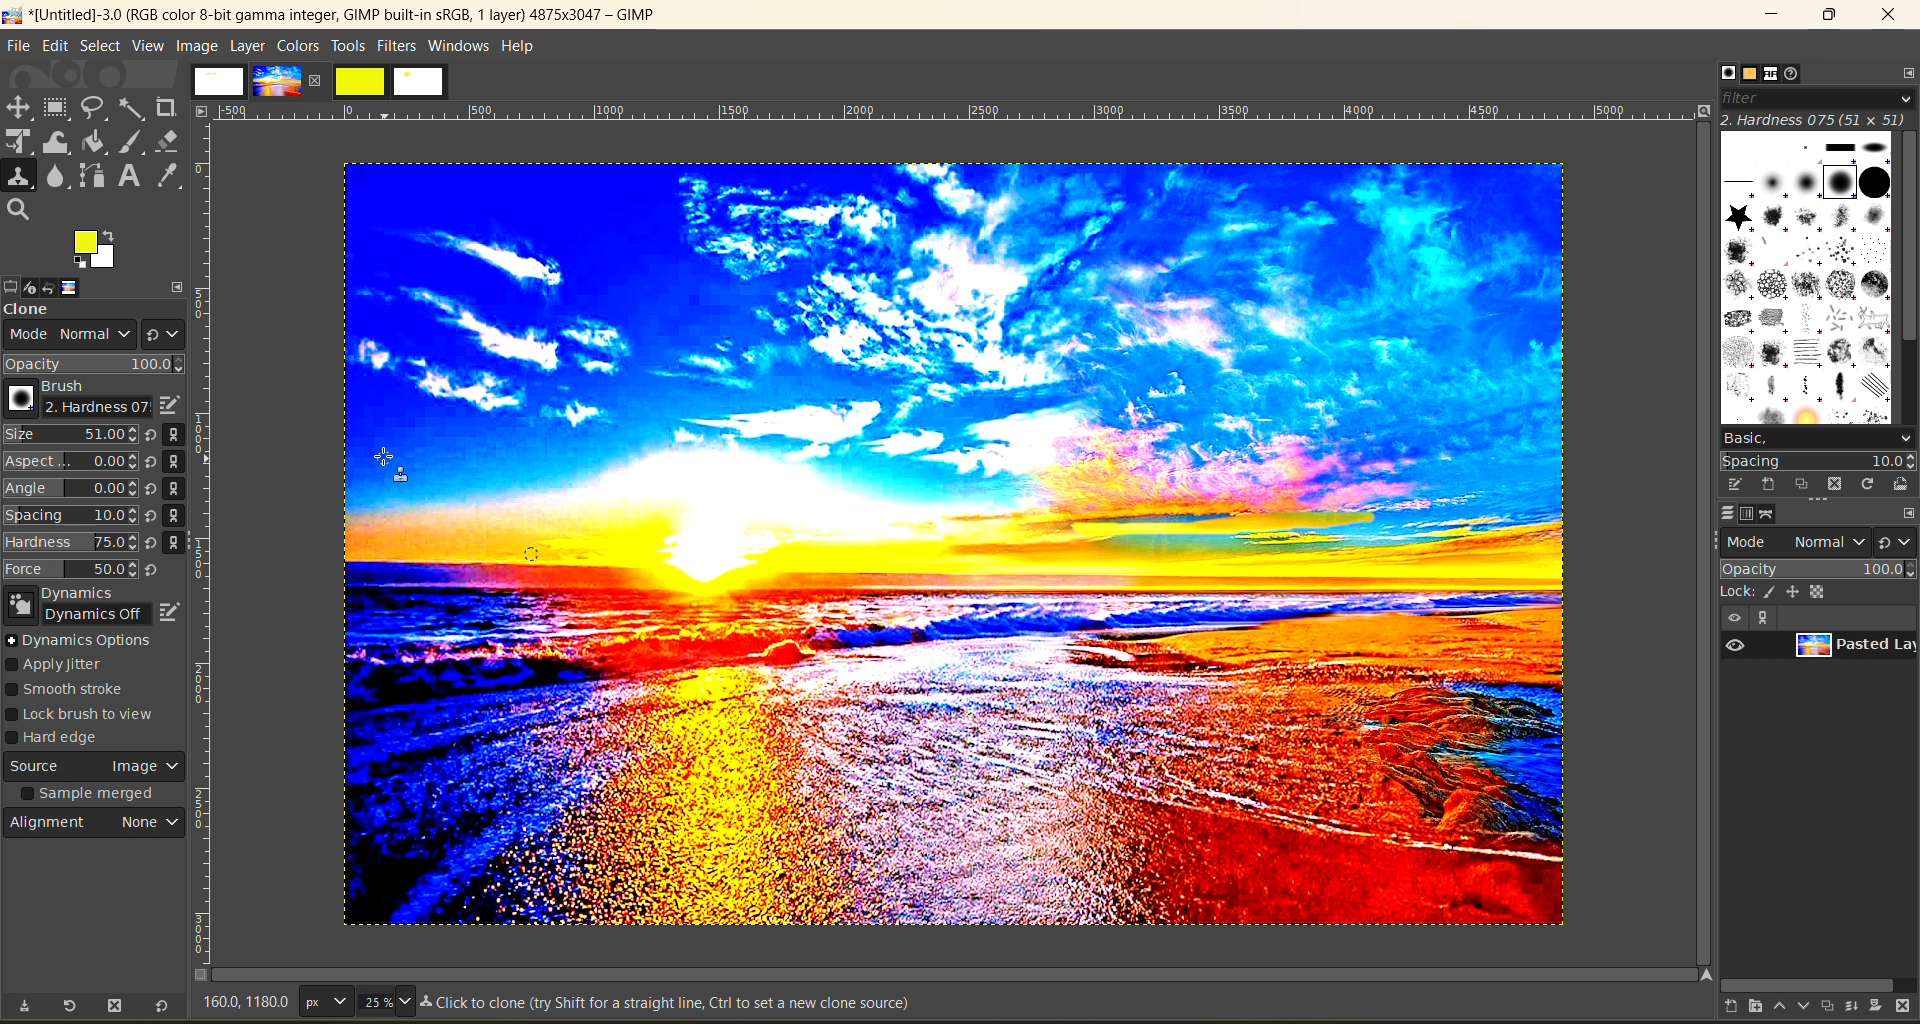 Image resolution: width=1920 pixels, height=1024 pixels. What do you see at coordinates (91, 175) in the screenshot?
I see `path tool` at bounding box center [91, 175].